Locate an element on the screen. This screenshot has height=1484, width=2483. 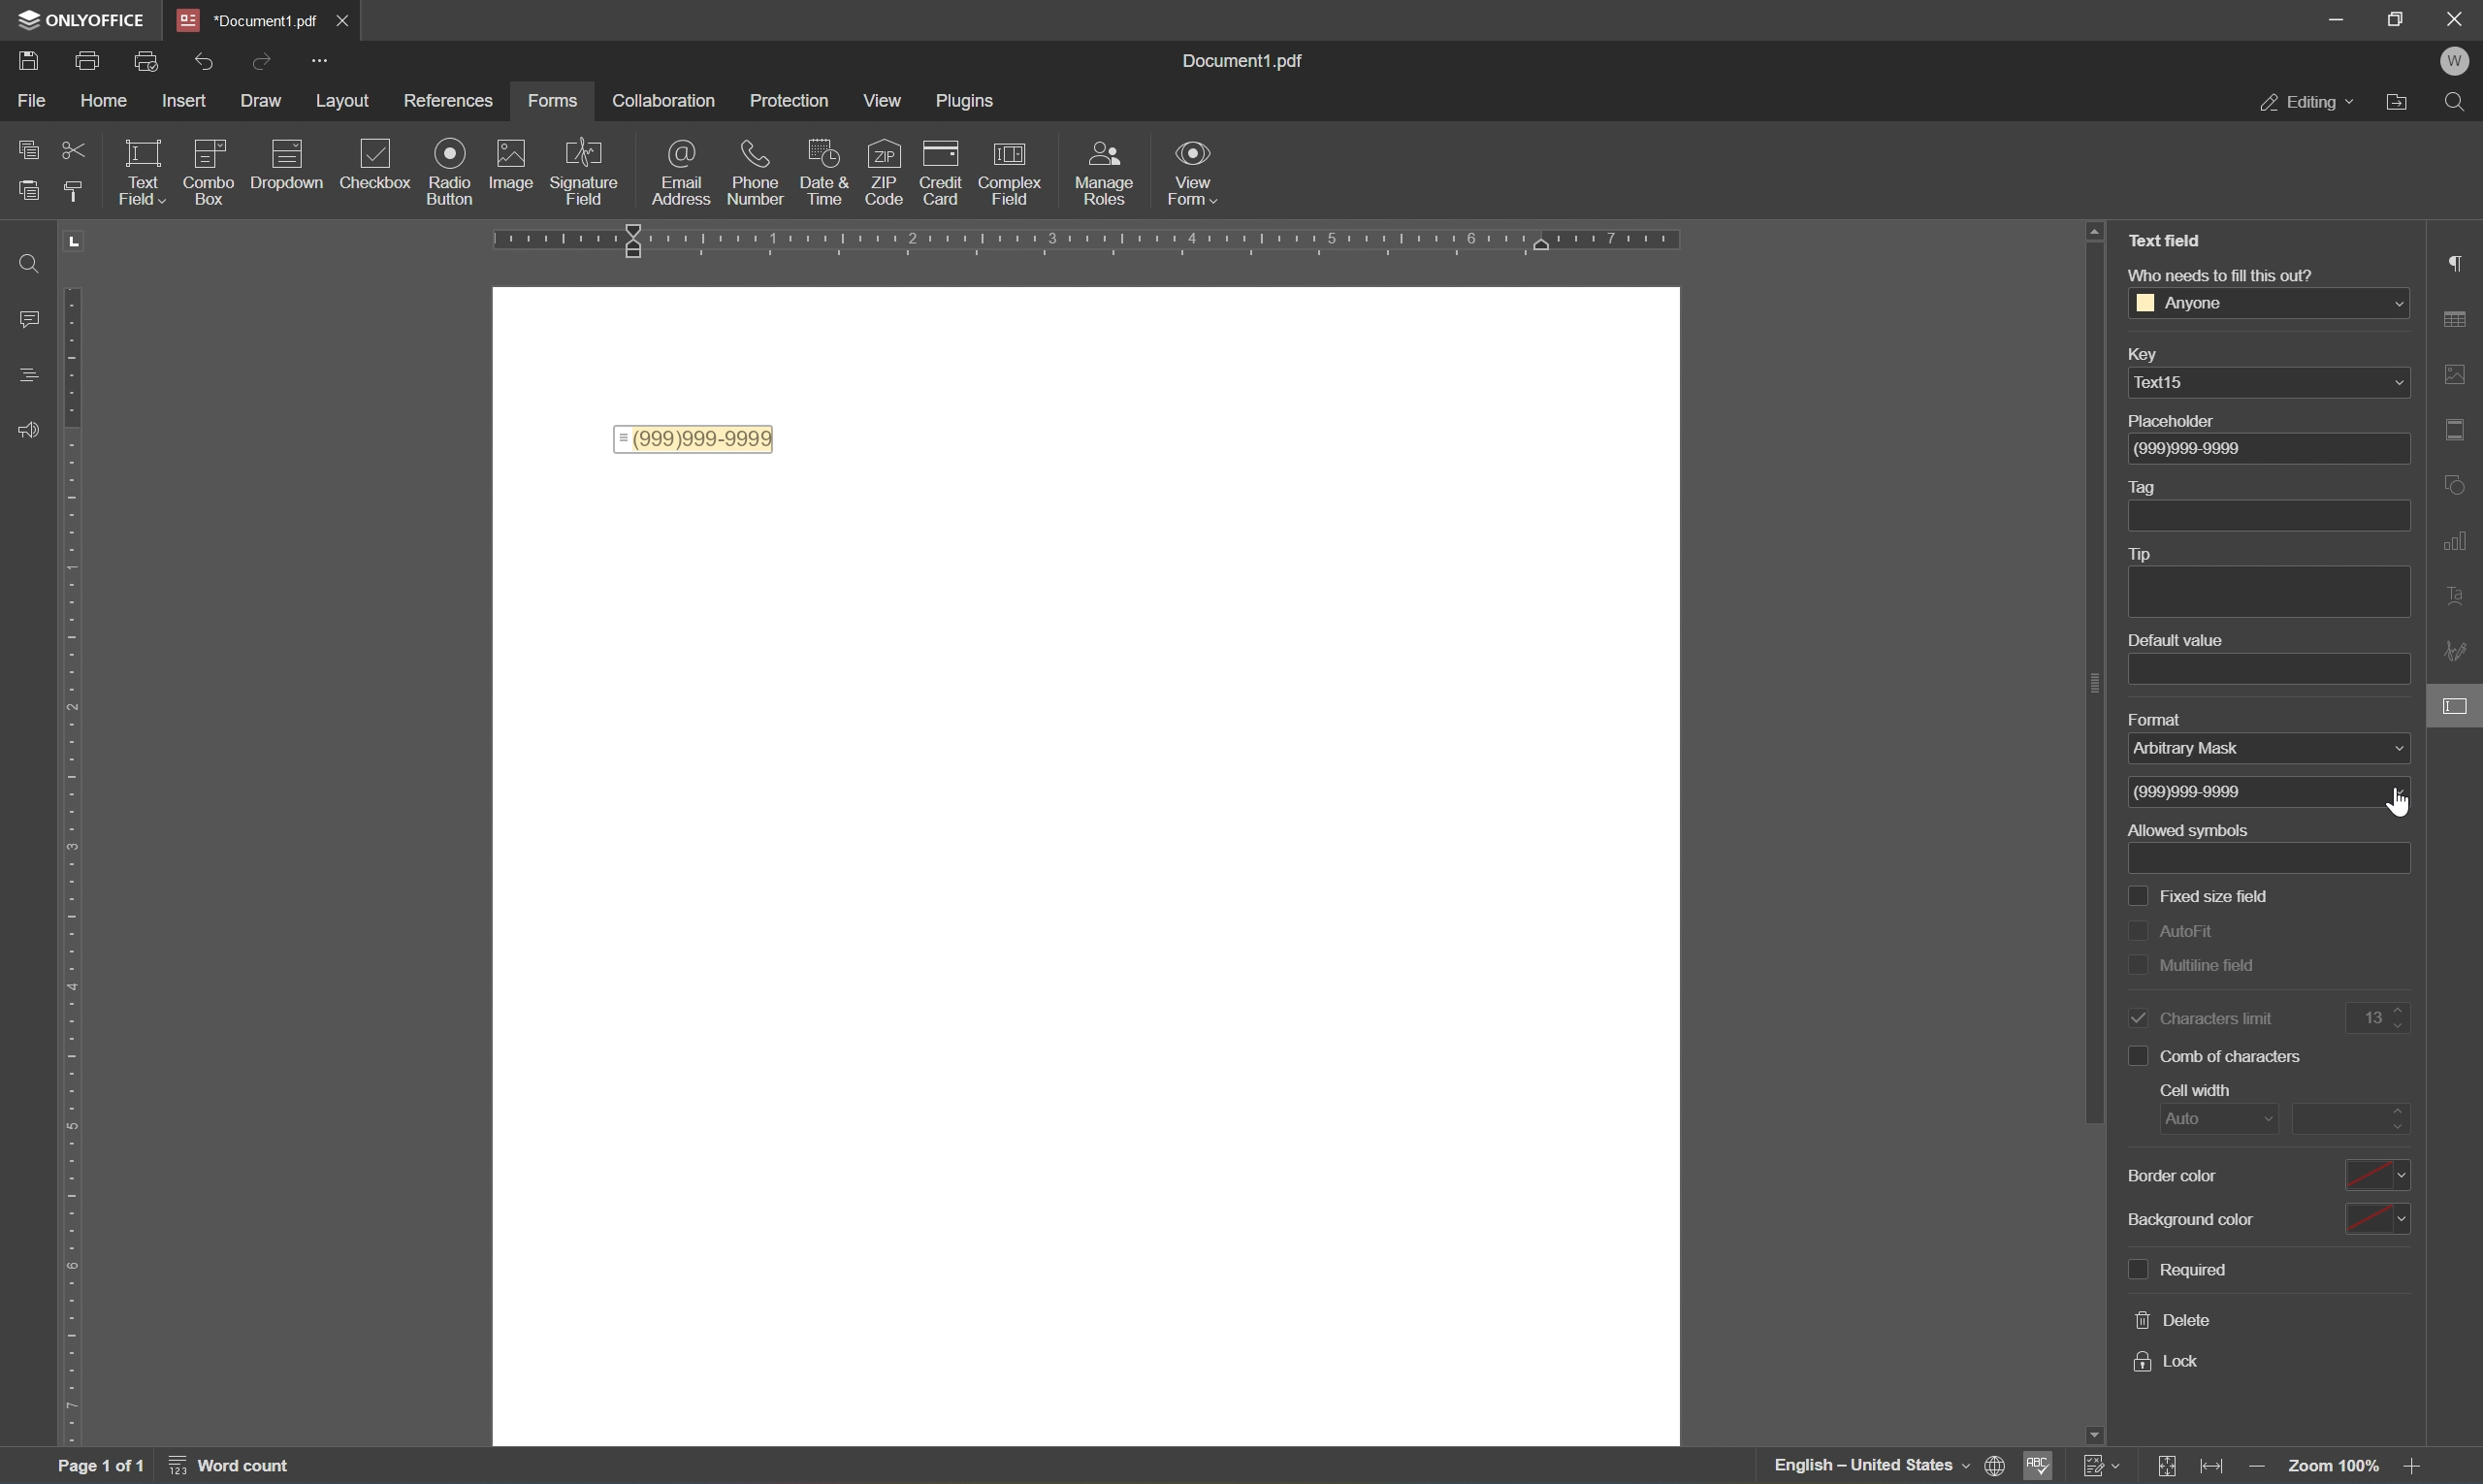
format is located at coordinates (2171, 720).